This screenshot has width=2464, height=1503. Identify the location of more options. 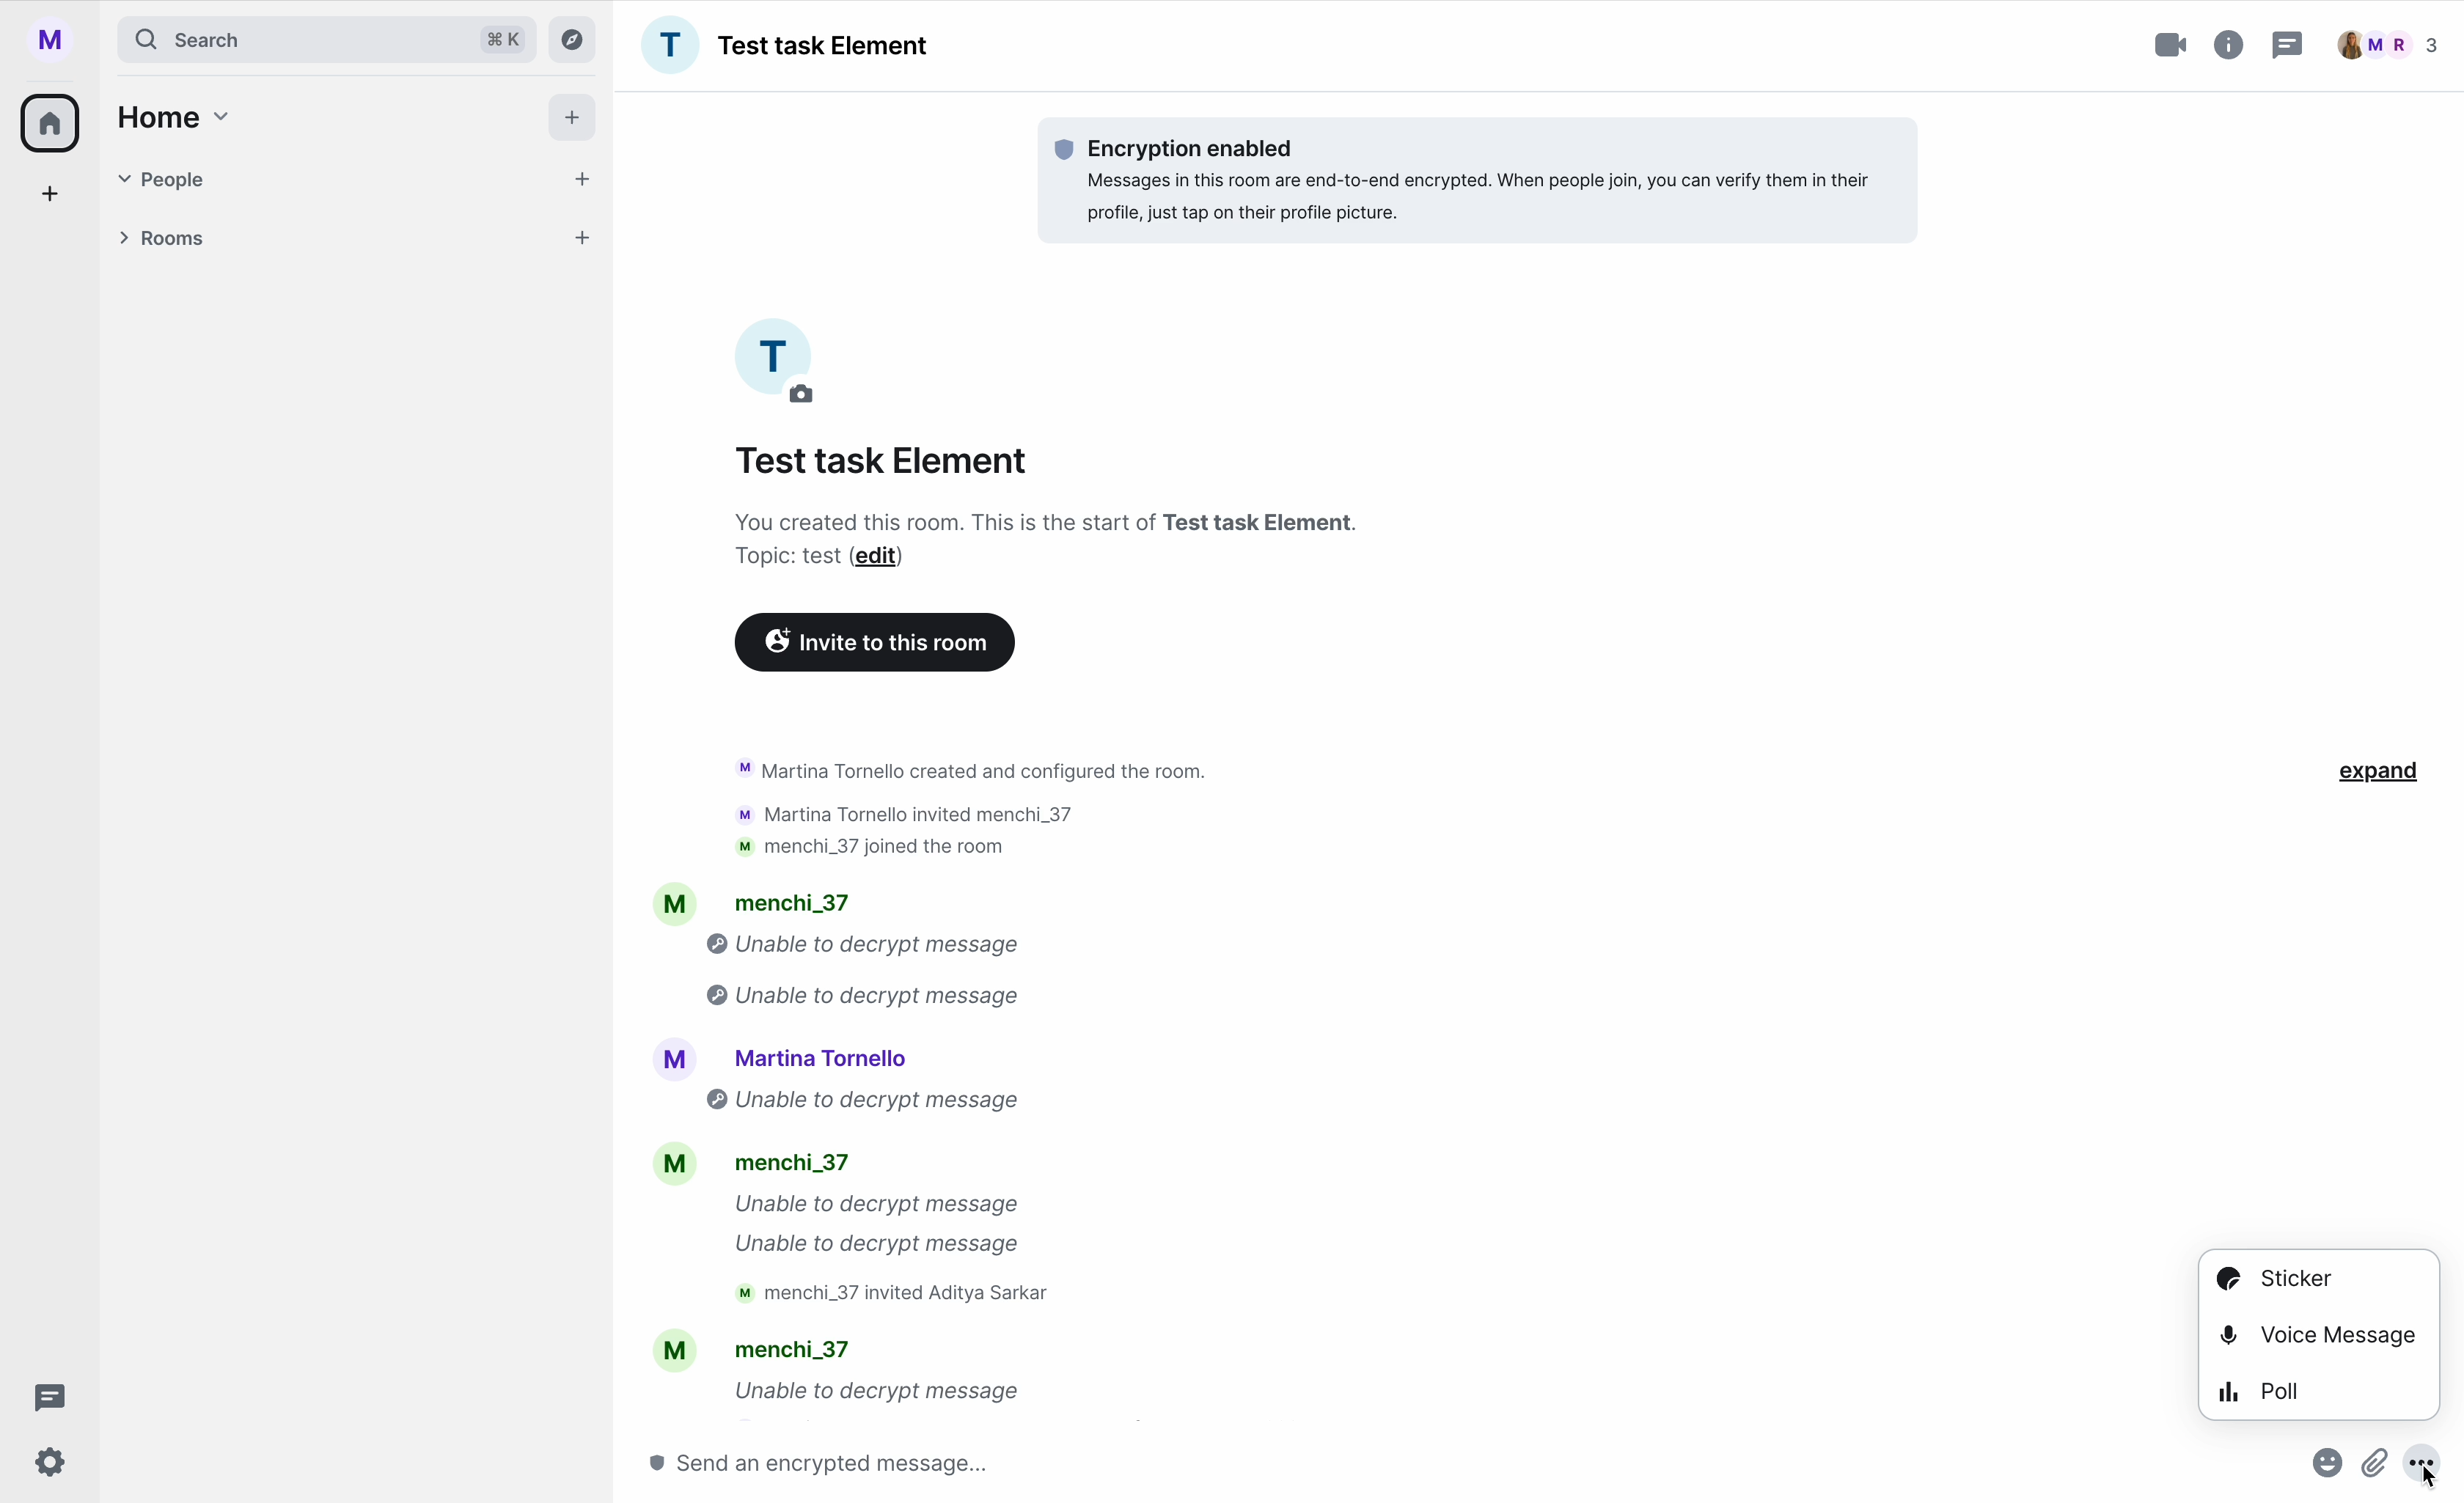
(2432, 1471).